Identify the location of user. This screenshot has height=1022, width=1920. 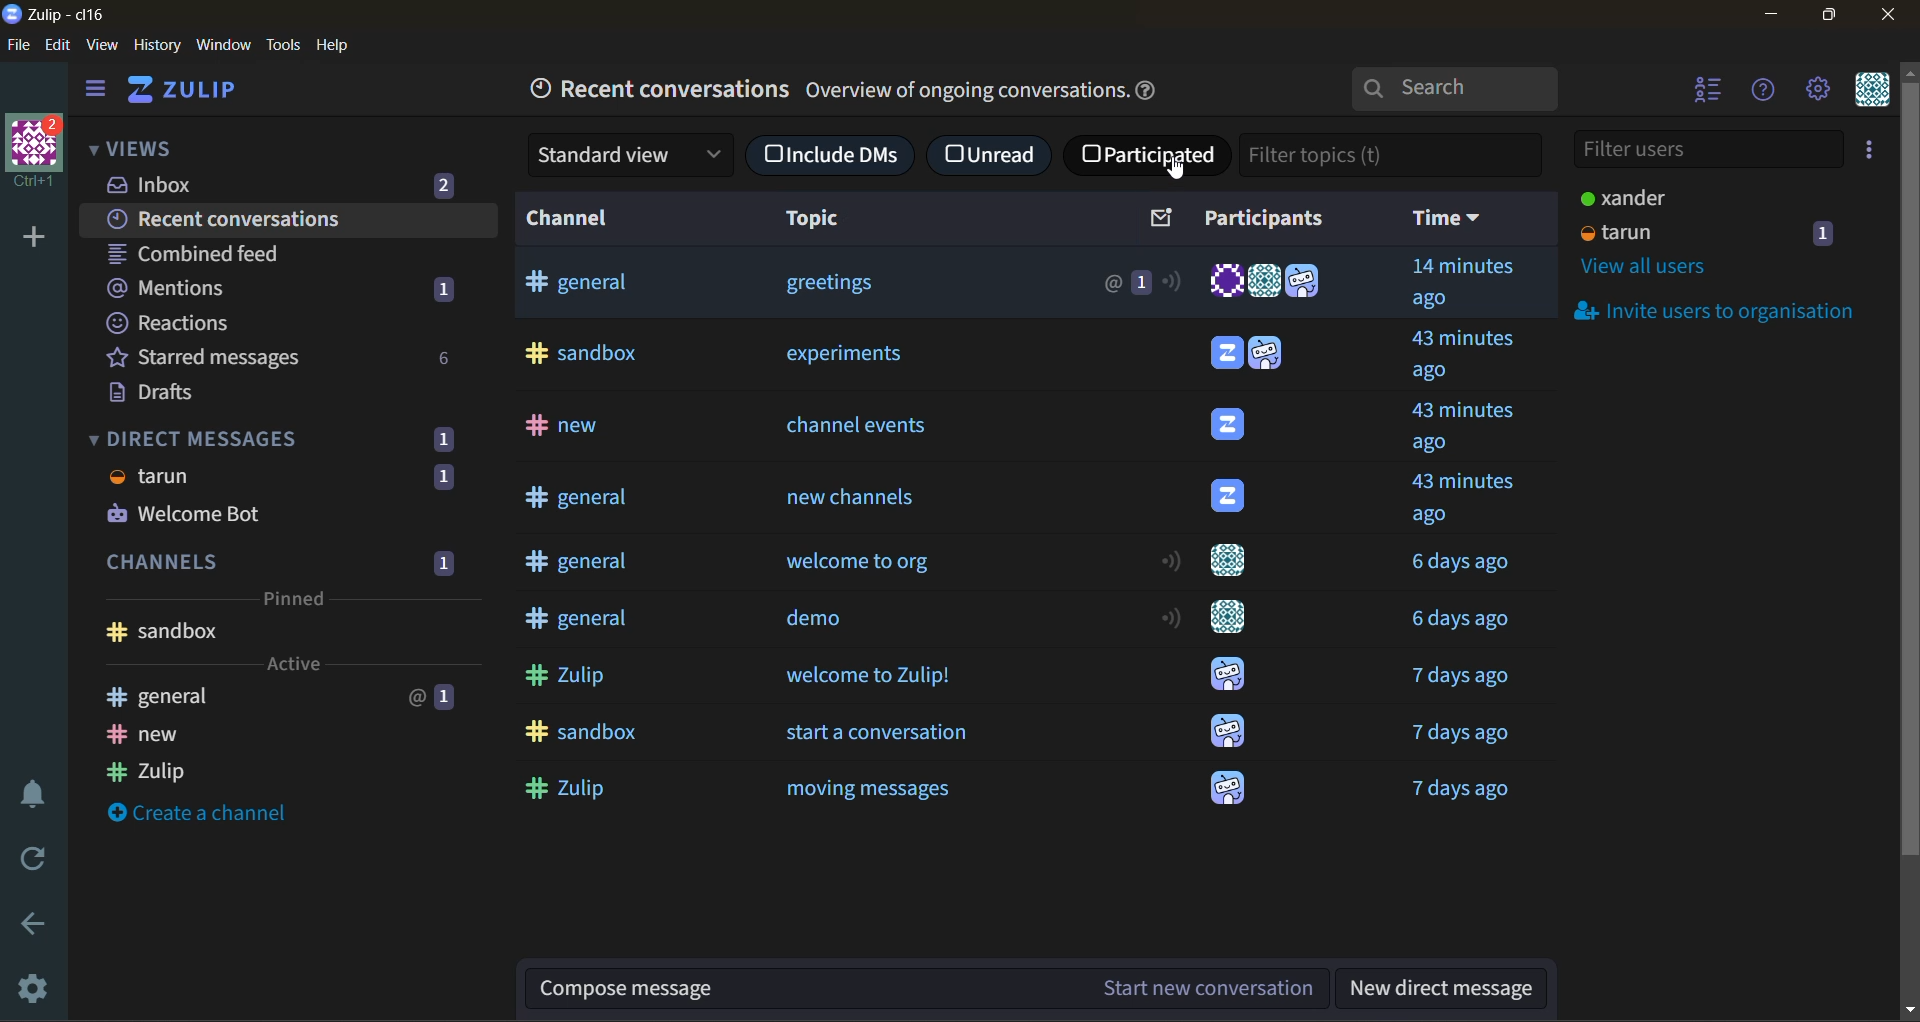
(1231, 497).